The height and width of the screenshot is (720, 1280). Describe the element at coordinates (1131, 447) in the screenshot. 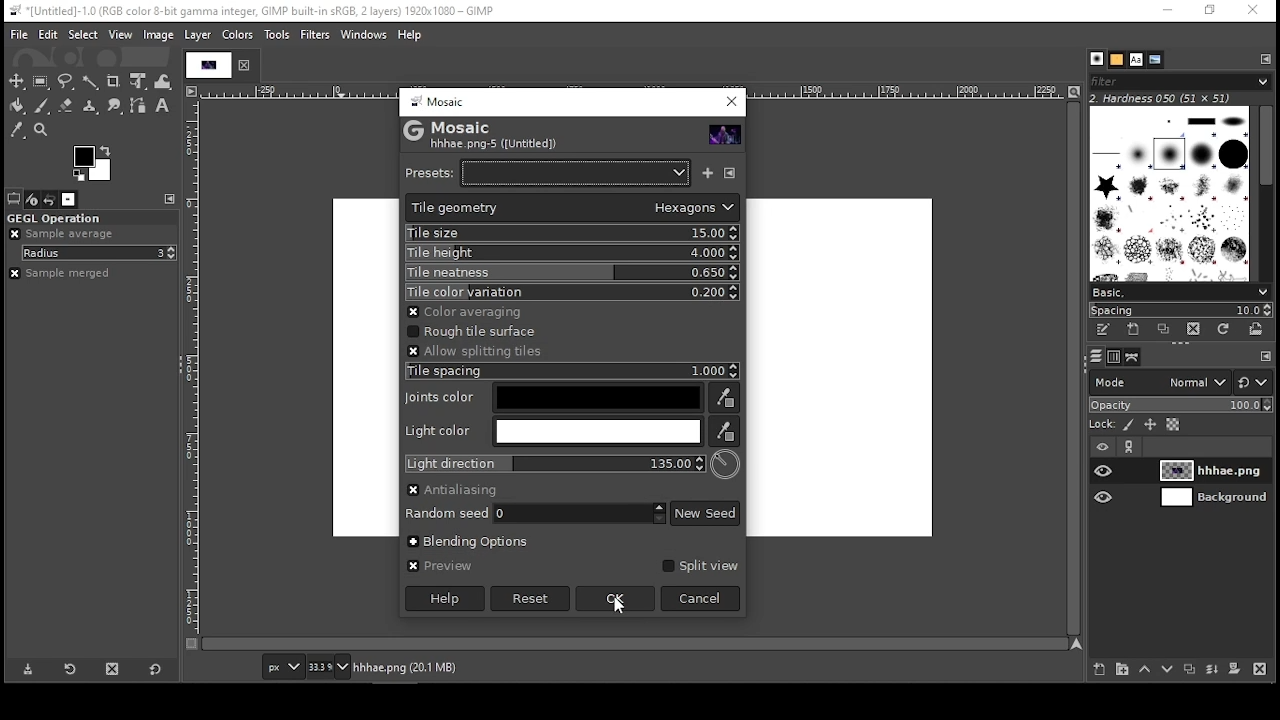

I see `link` at that location.